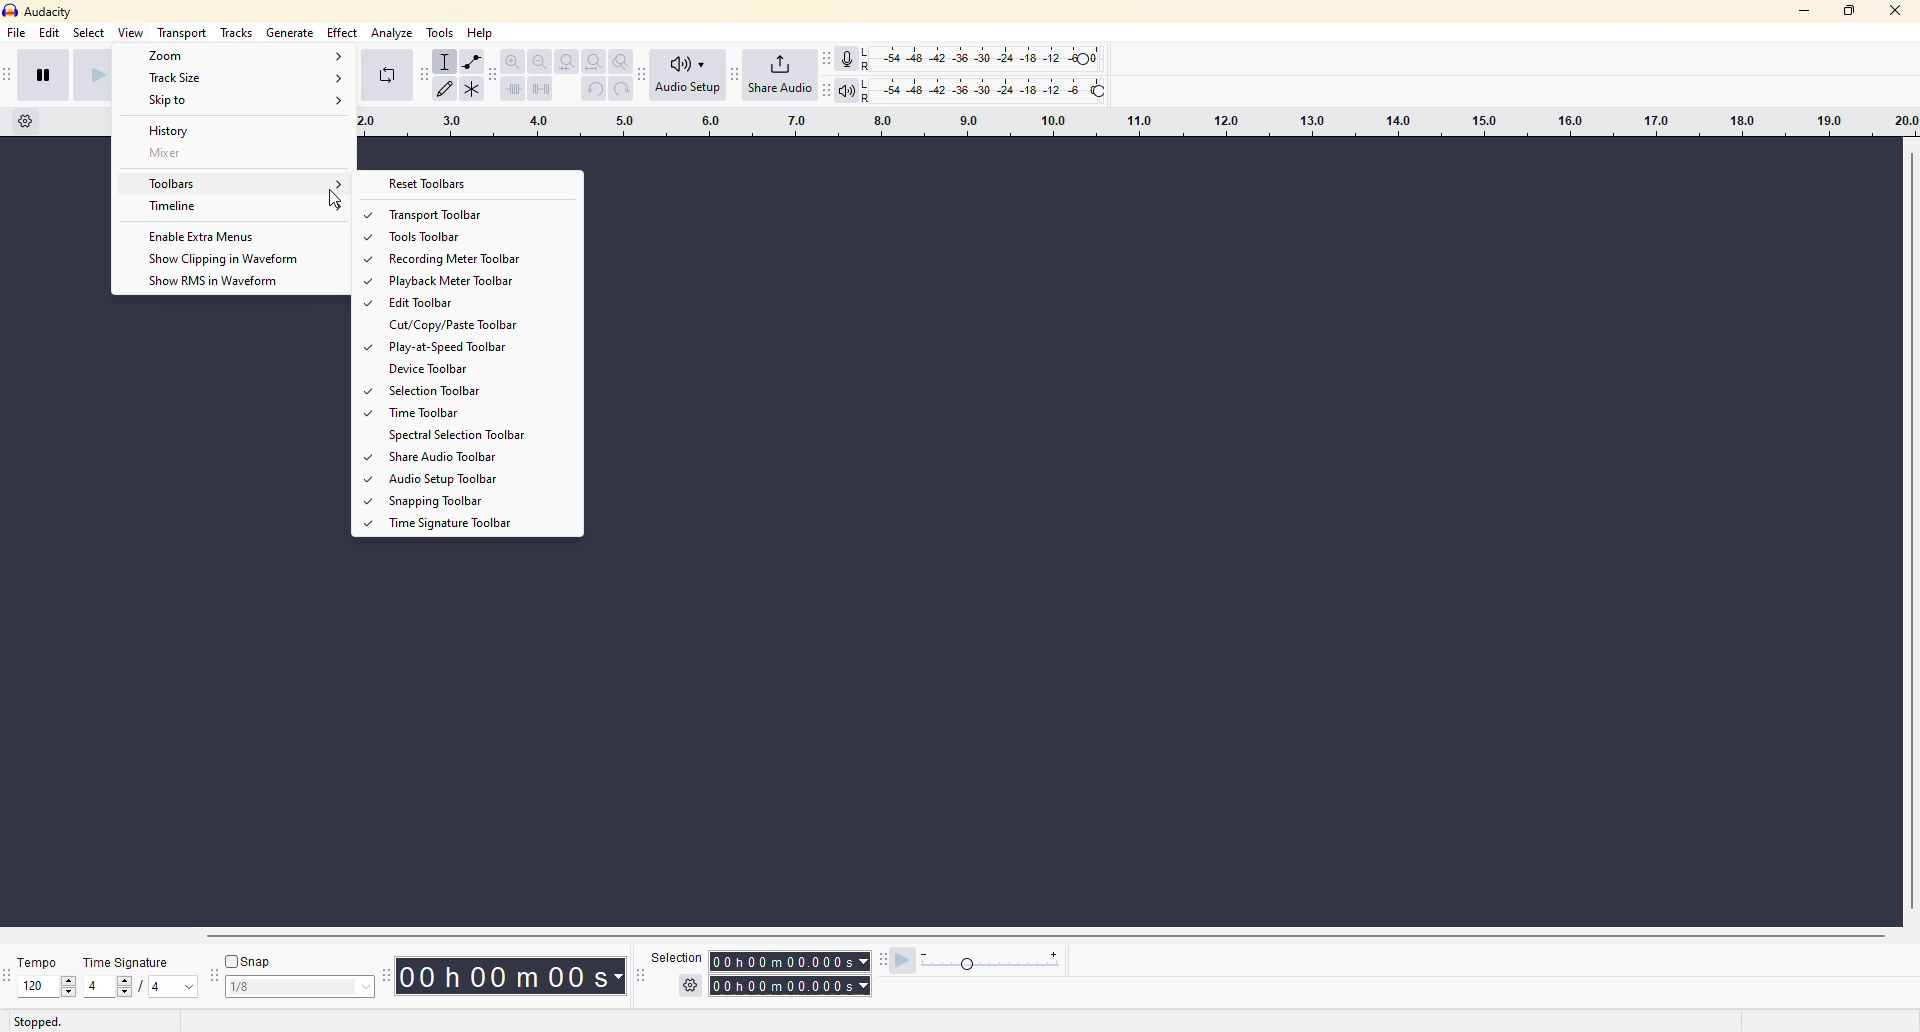  I want to click on values, so click(169, 987).